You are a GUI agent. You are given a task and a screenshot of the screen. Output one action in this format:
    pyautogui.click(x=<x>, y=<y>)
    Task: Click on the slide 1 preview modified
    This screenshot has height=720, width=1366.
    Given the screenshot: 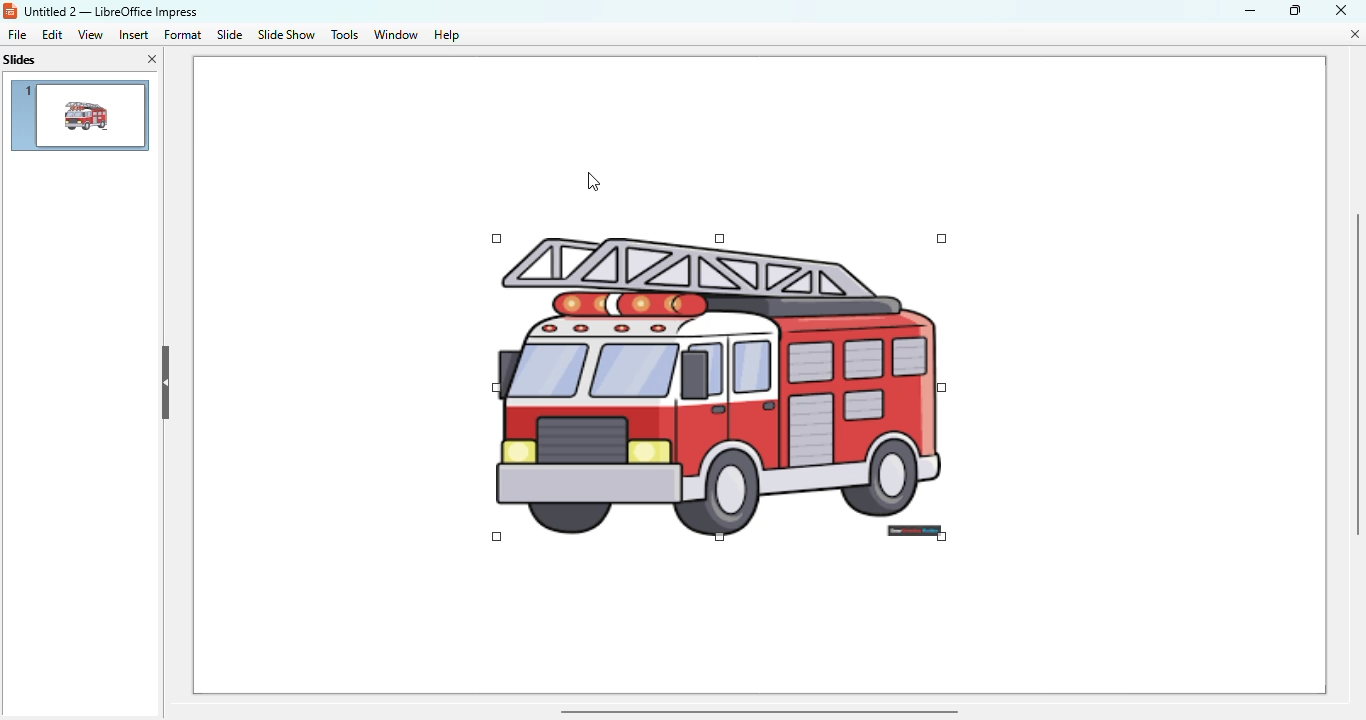 What is the action you would take?
    pyautogui.click(x=79, y=116)
    